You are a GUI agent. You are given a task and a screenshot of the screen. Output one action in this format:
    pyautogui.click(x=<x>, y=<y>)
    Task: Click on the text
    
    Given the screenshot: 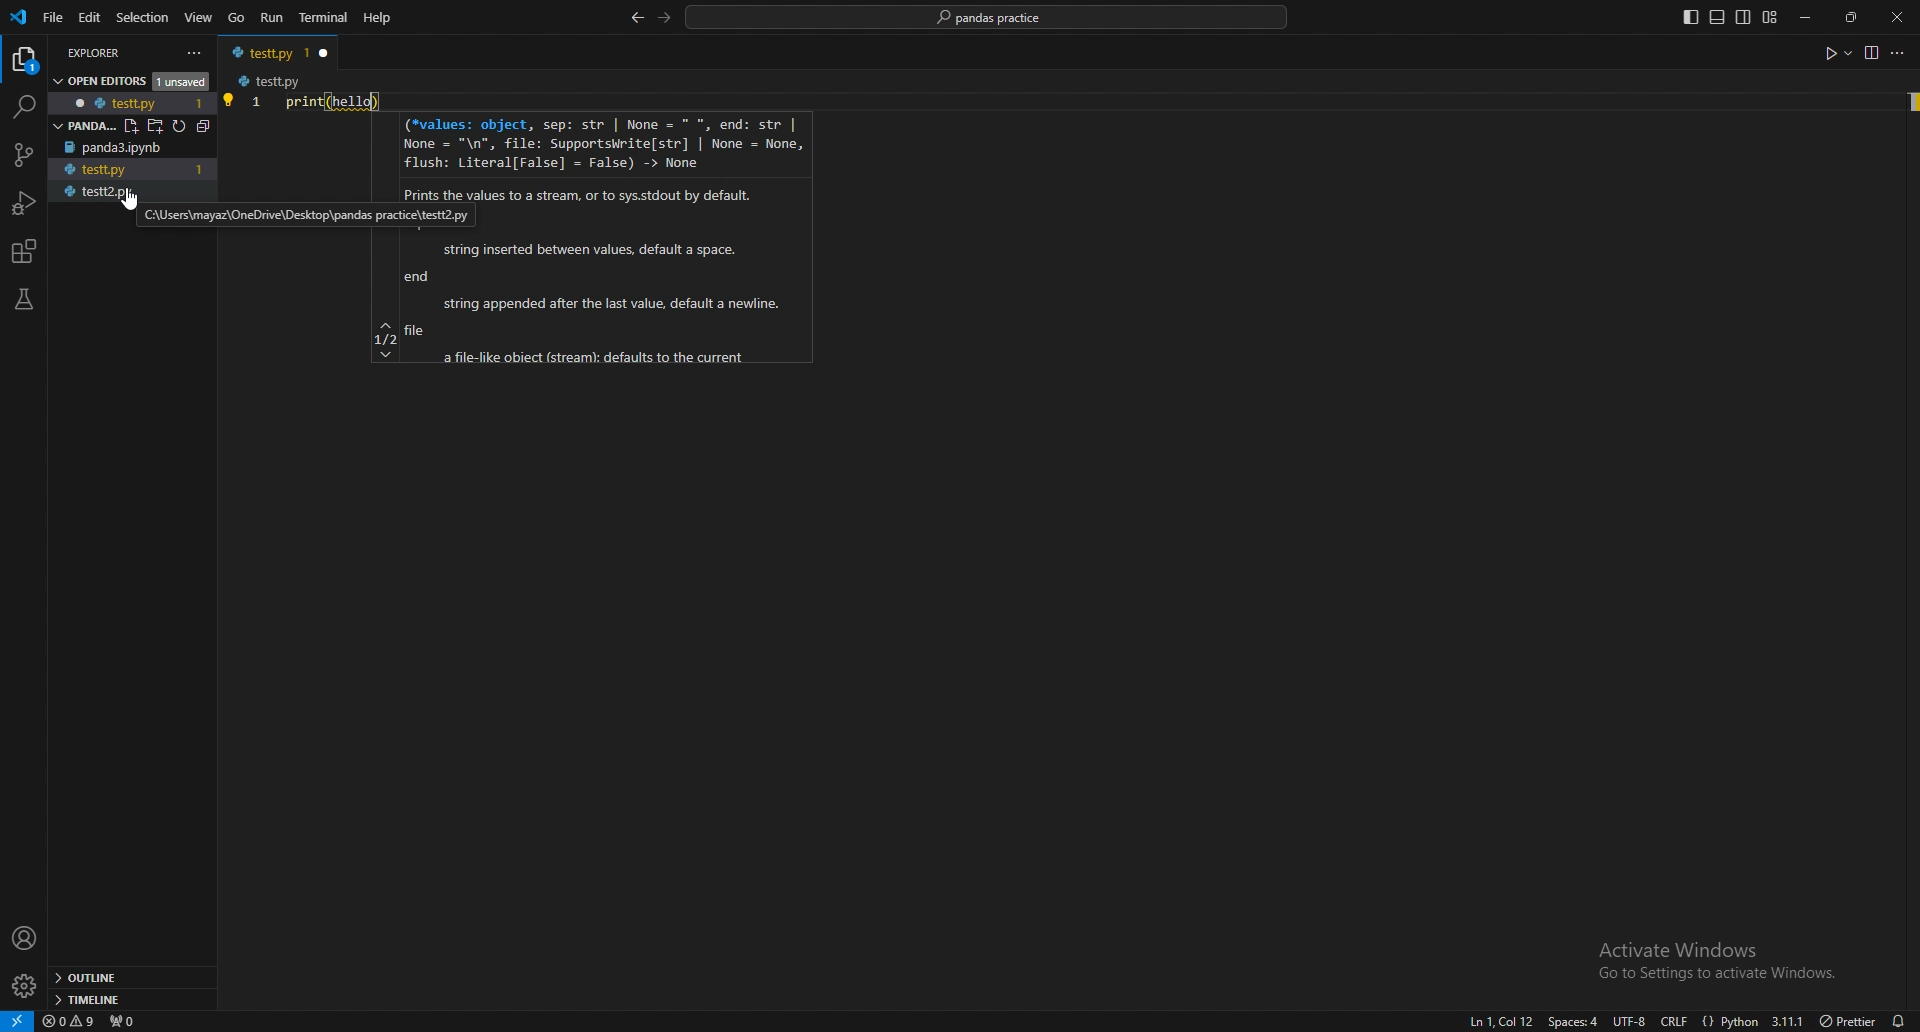 What is the action you would take?
    pyautogui.click(x=326, y=100)
    